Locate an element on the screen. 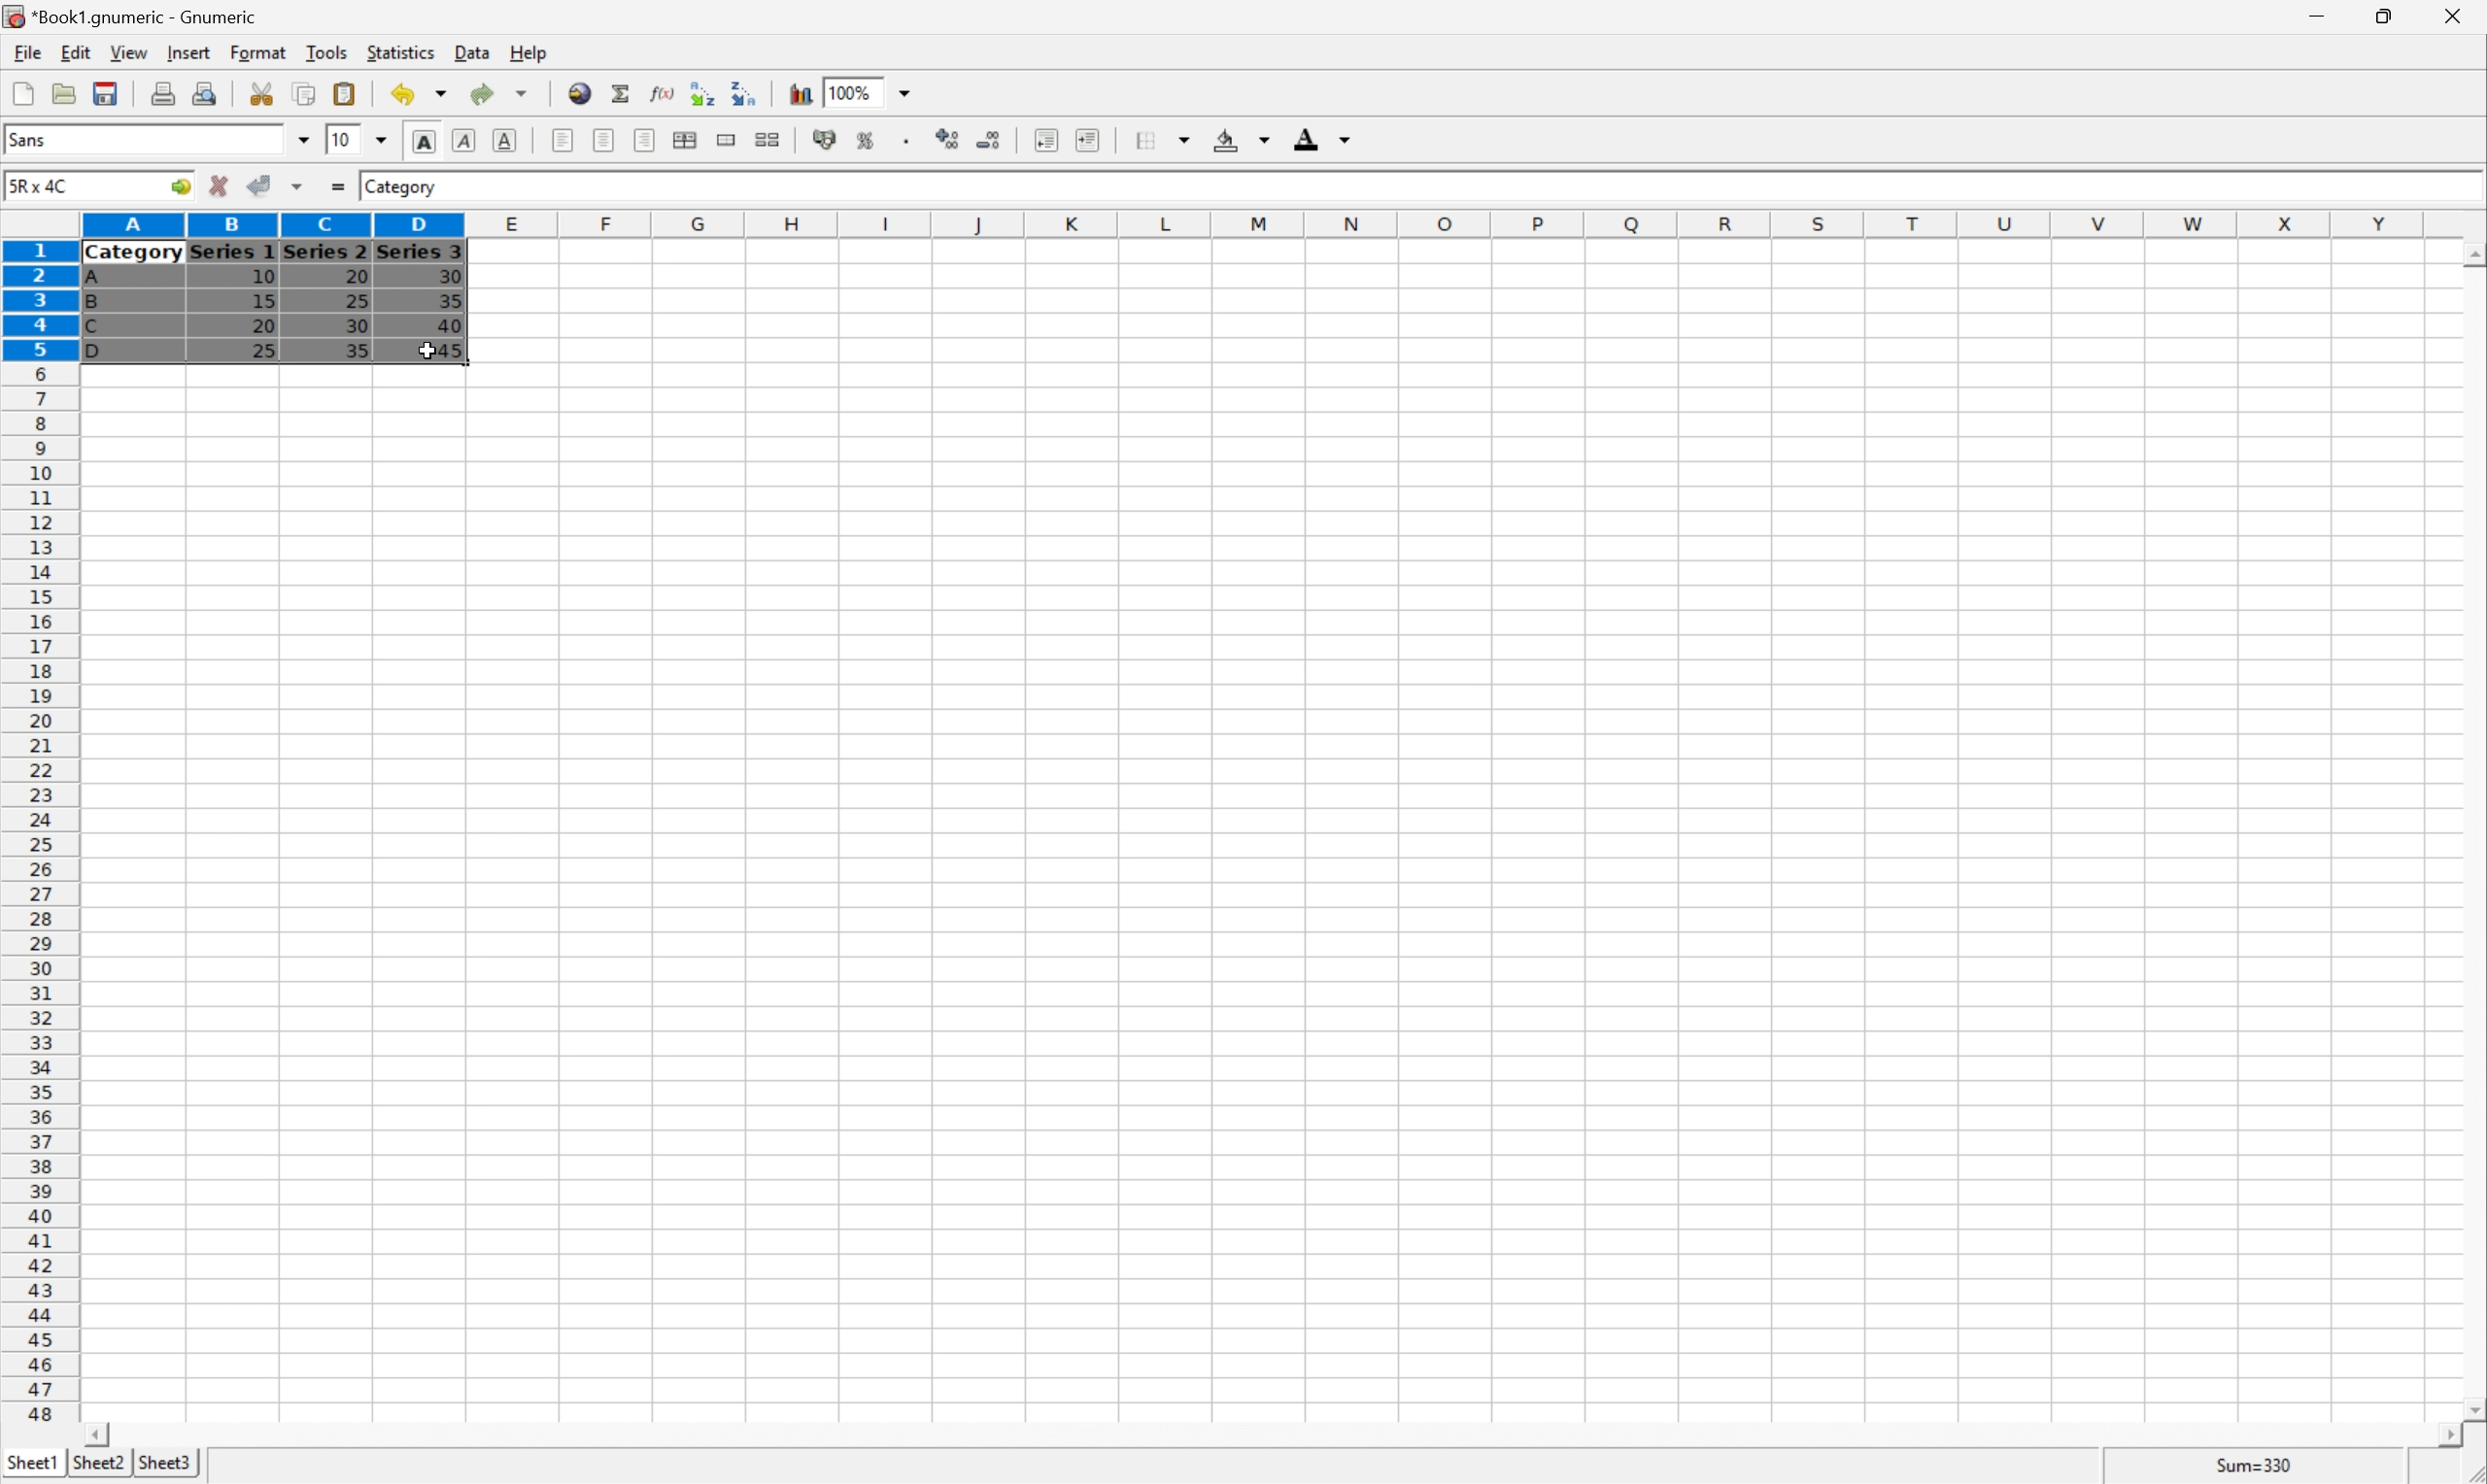  Borders is located at coordinates (1168, 138).